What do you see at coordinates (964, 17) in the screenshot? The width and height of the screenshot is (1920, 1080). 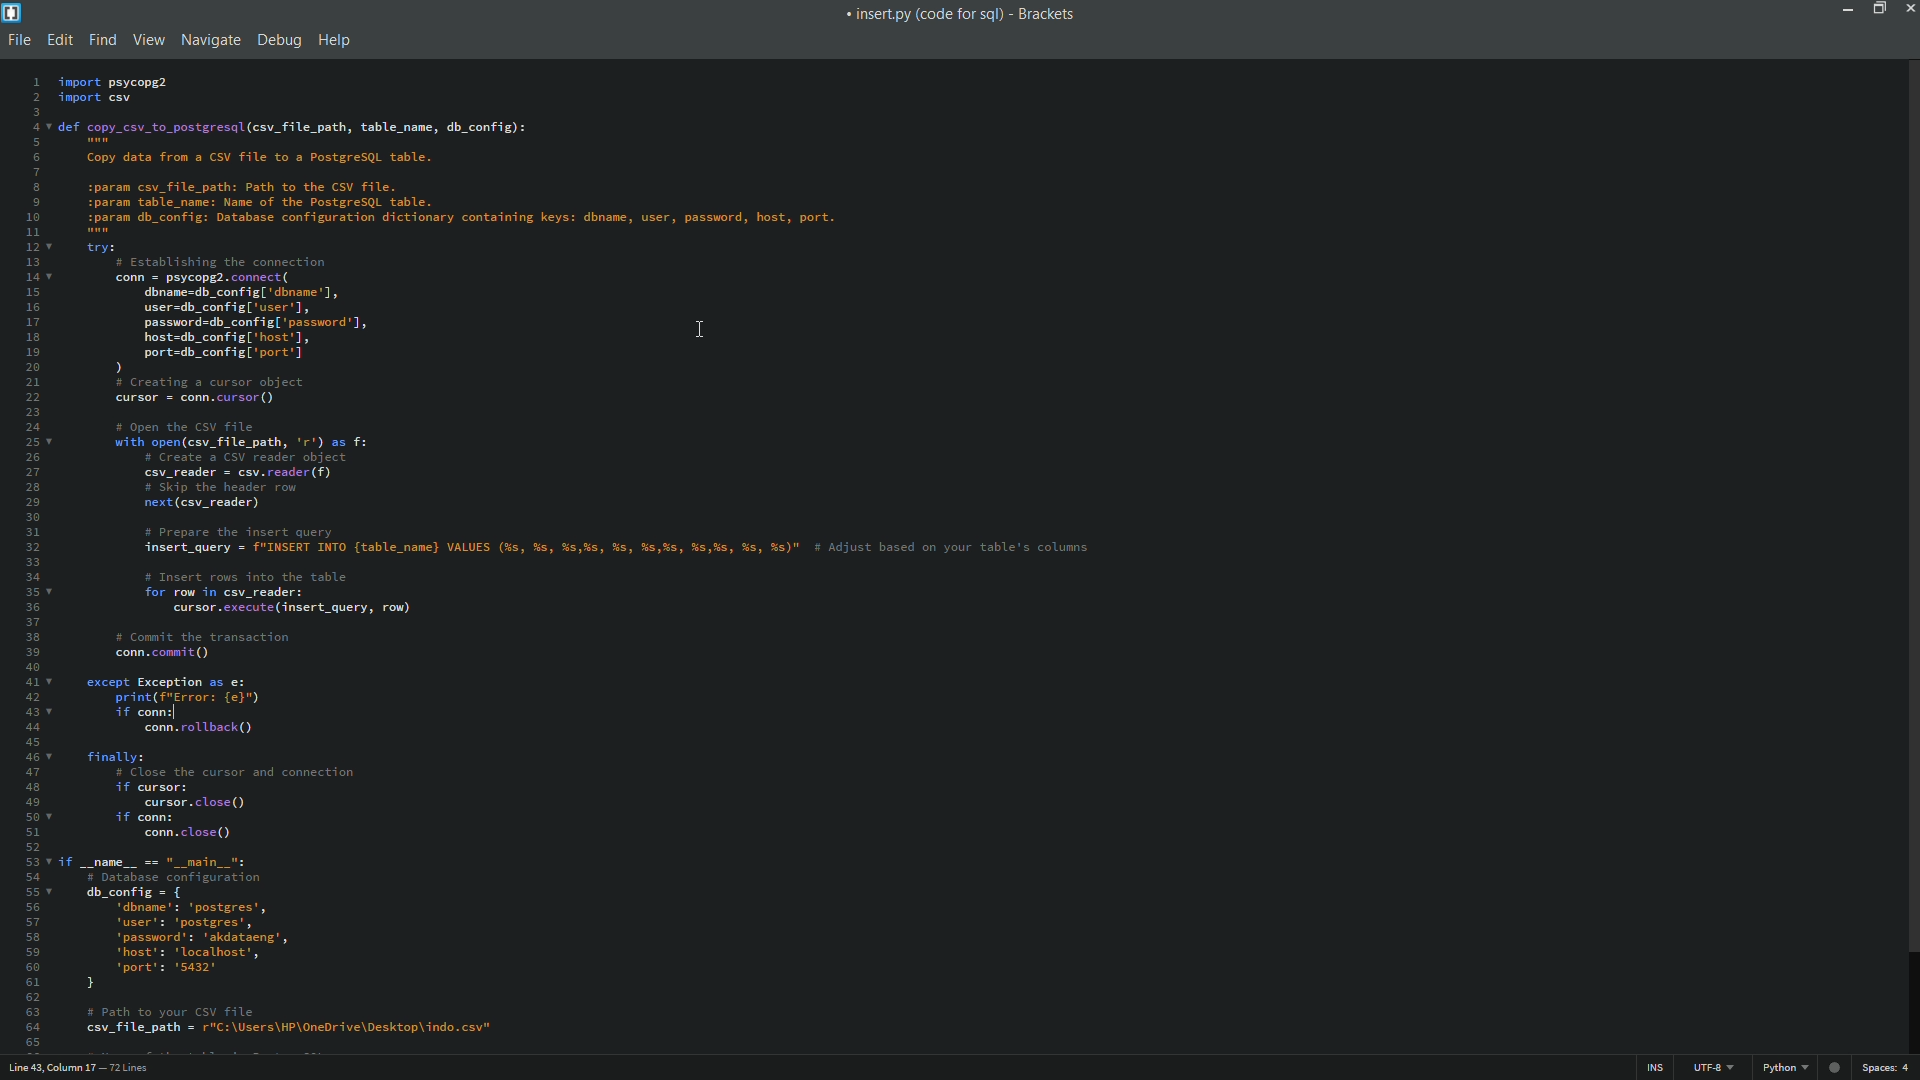 I see `« insert.py (code for sql) - Brackets` at bounding box center [964, 17].